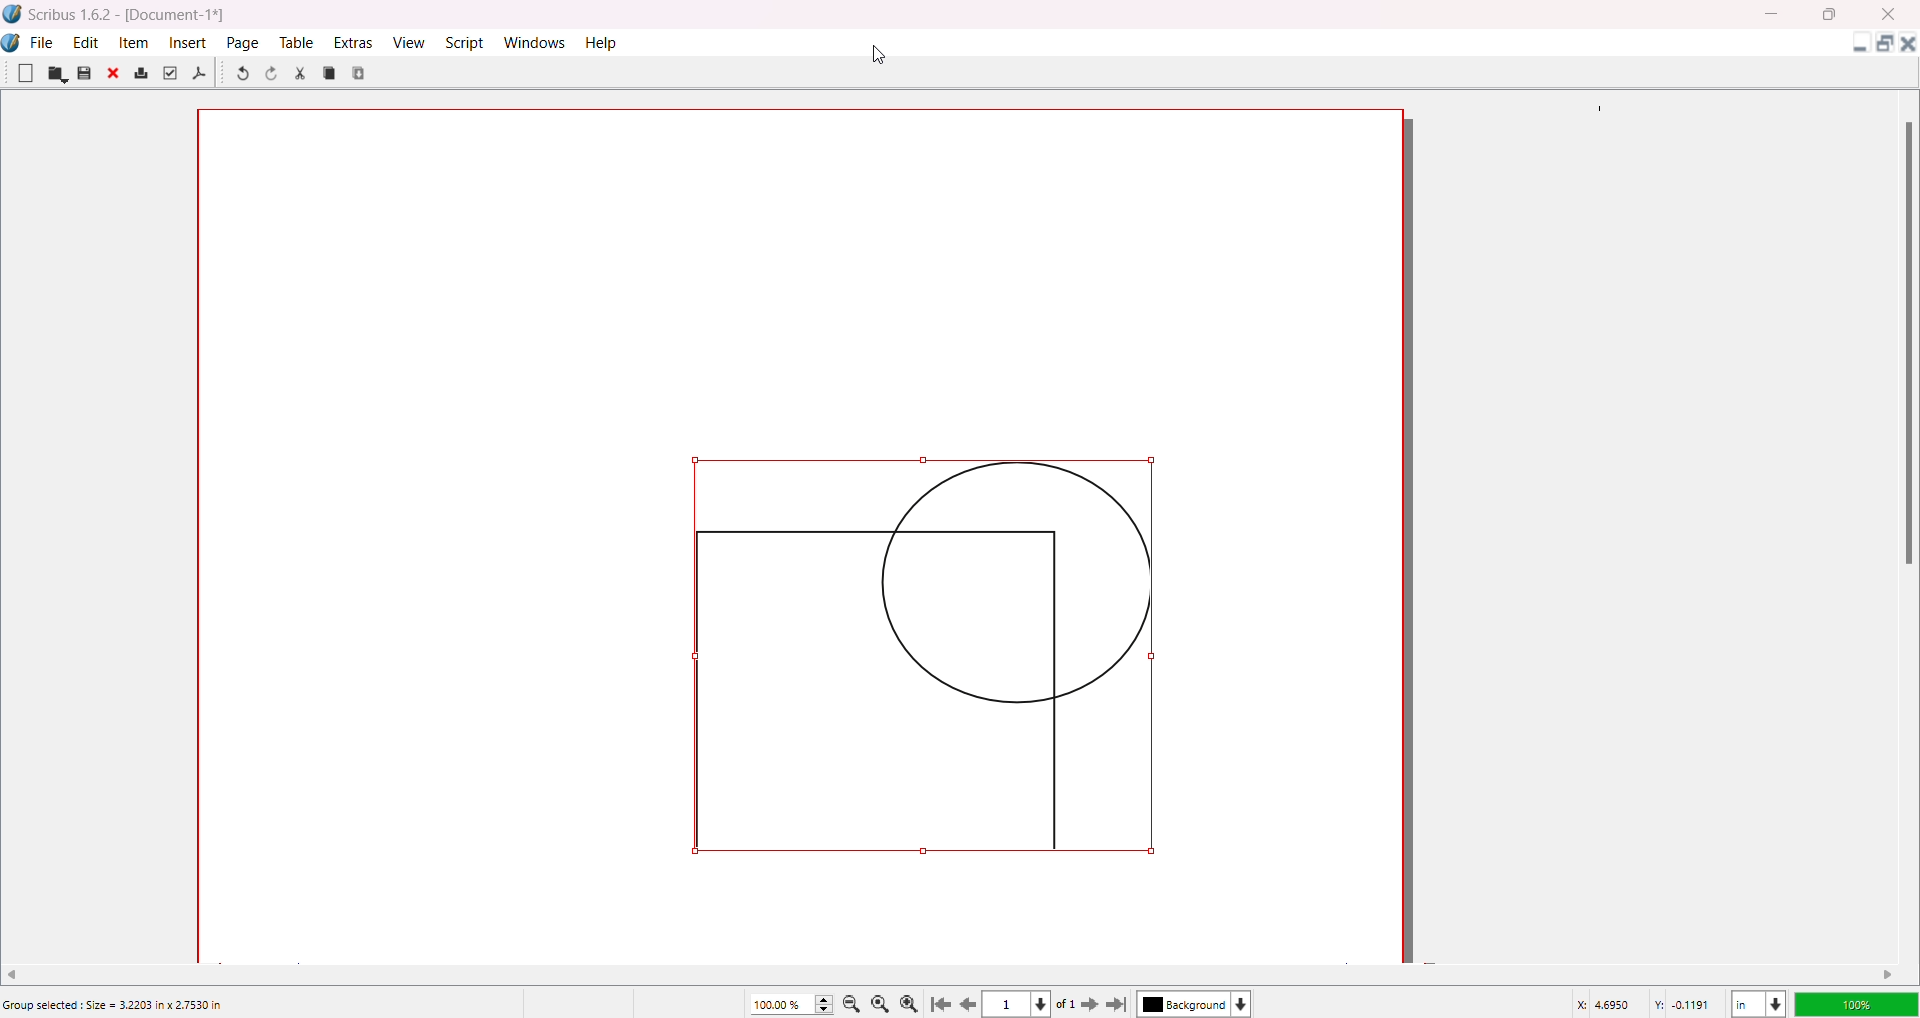  What do you see at coordinates (827, 1001) in the screenshot?
I see `Zoom Increase/Decrease` at bounding box center [827, 1001].